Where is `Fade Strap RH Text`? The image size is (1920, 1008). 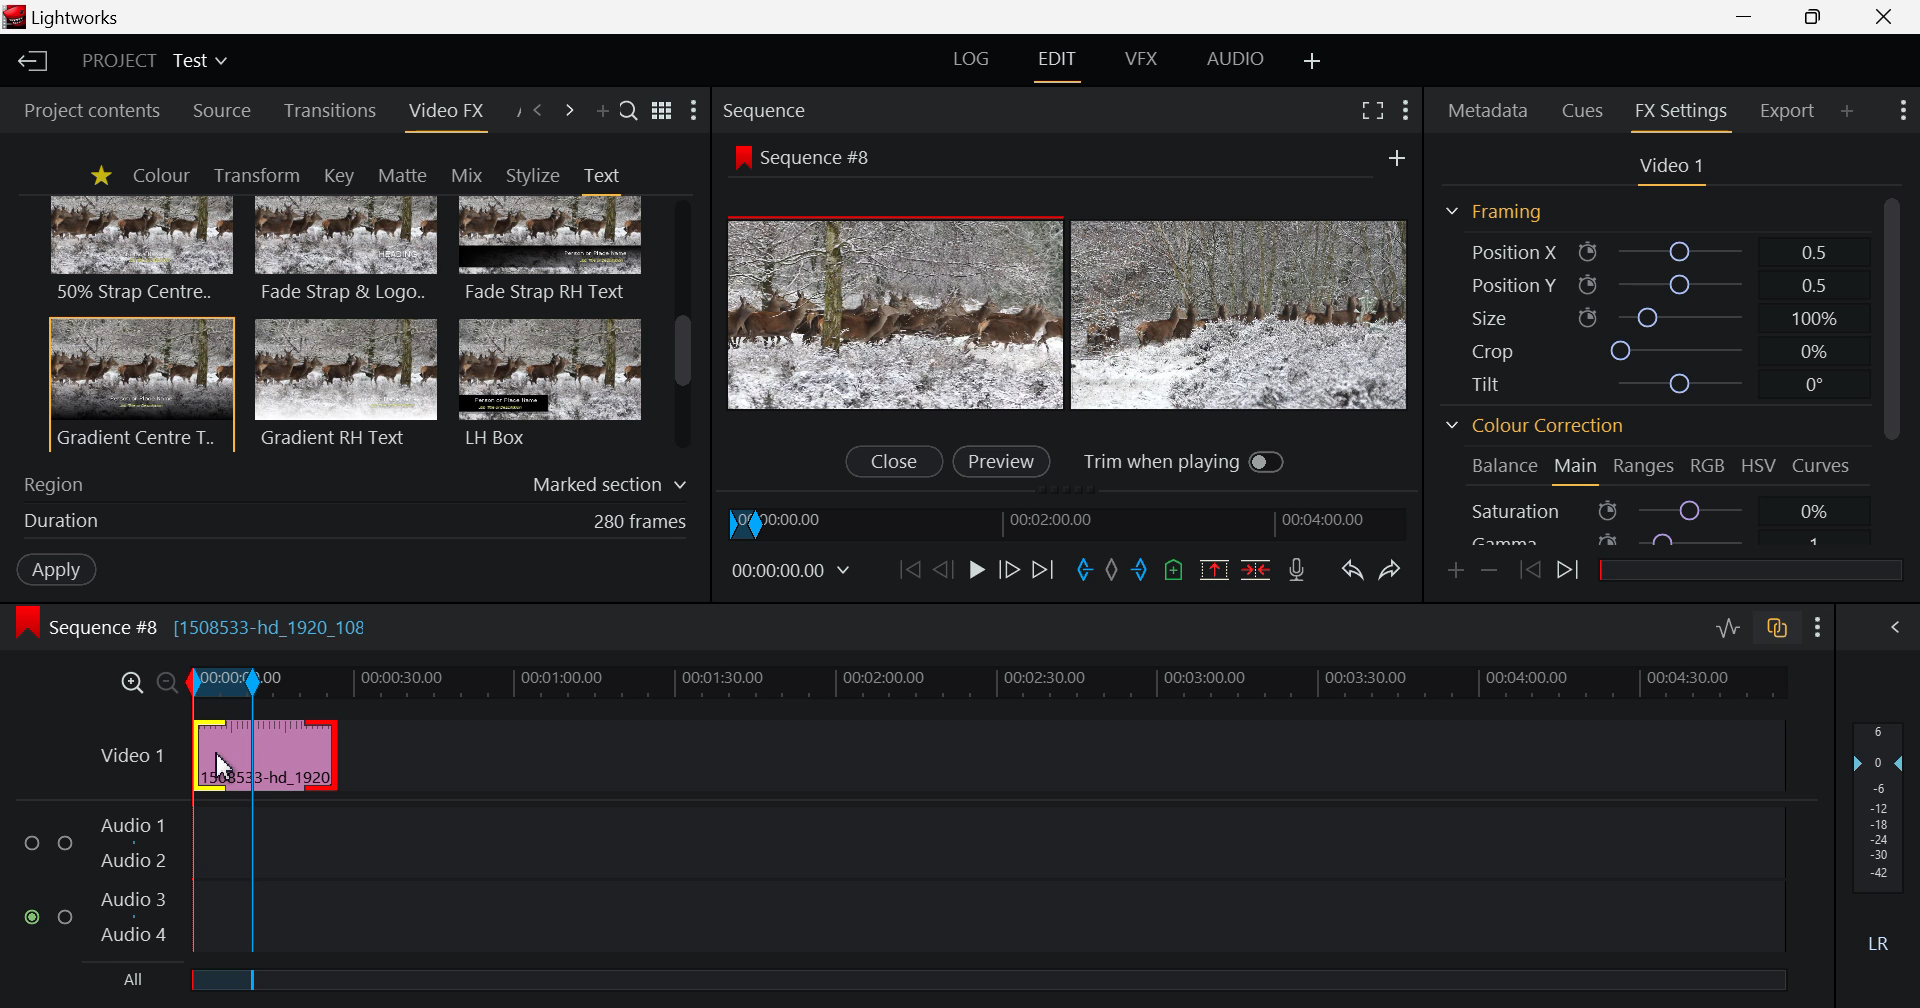 Fade Strap RH Text is located at coordinates (552, 250).